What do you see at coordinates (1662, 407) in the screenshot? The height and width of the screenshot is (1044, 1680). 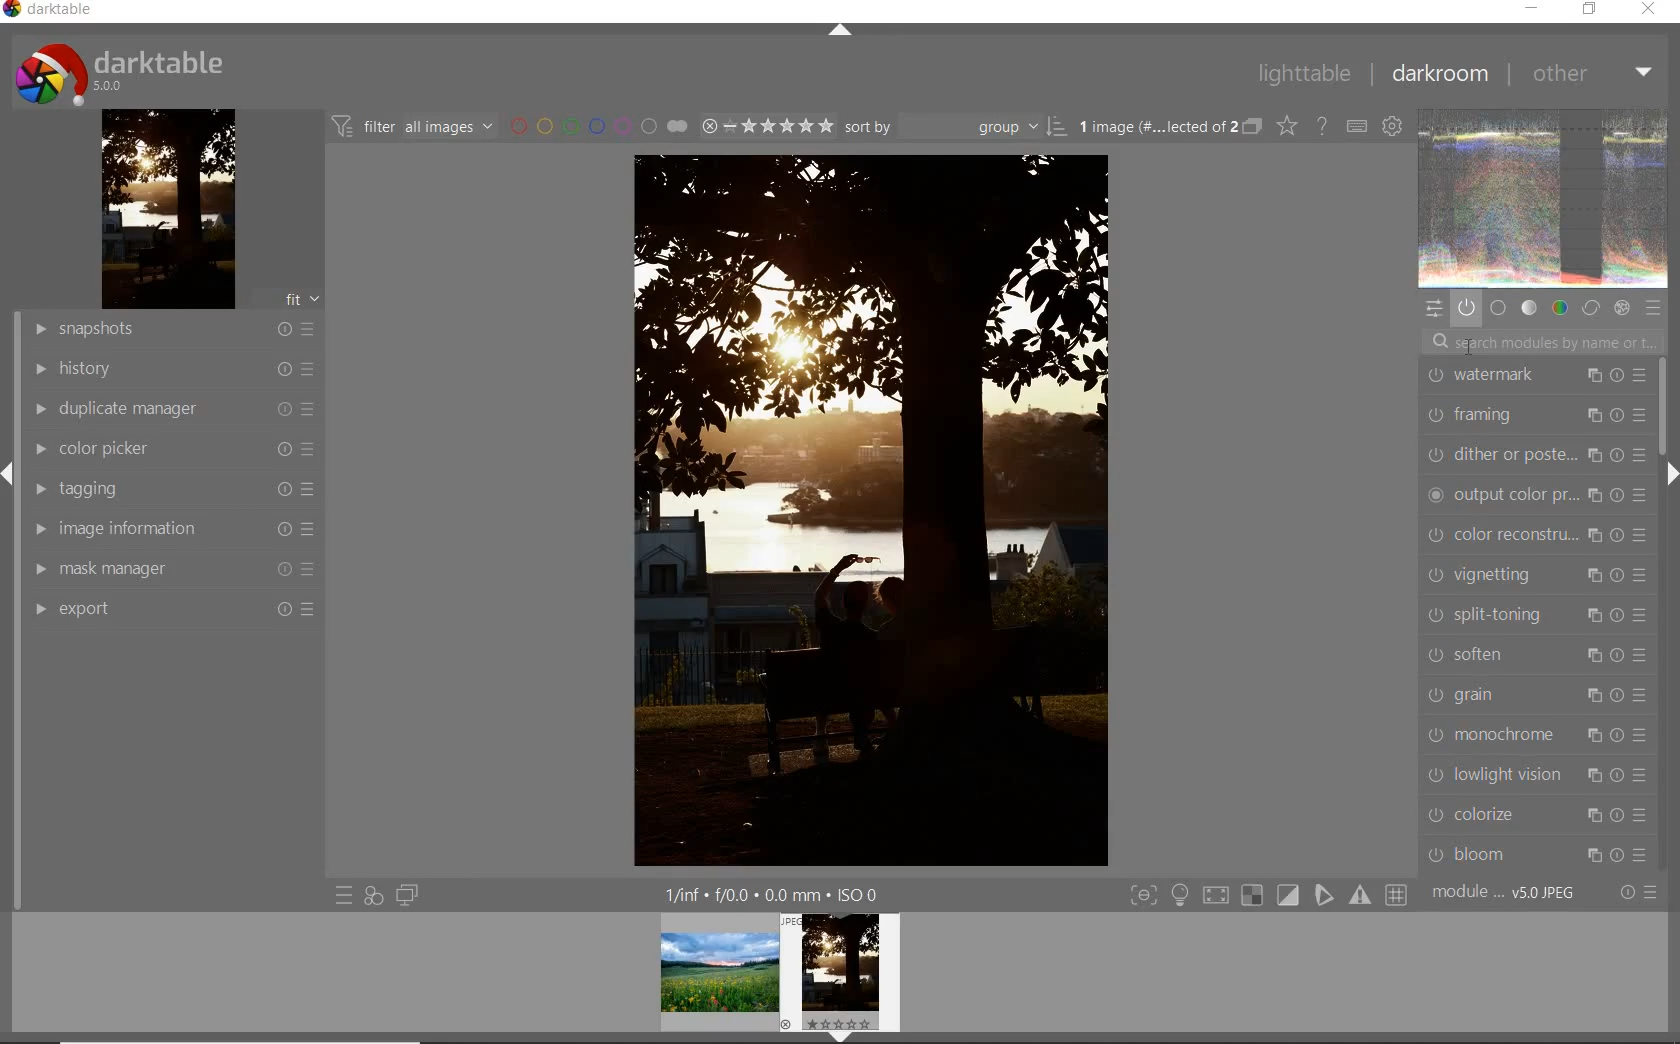 I see `scrollbar` at bounding box center [1662, 407].